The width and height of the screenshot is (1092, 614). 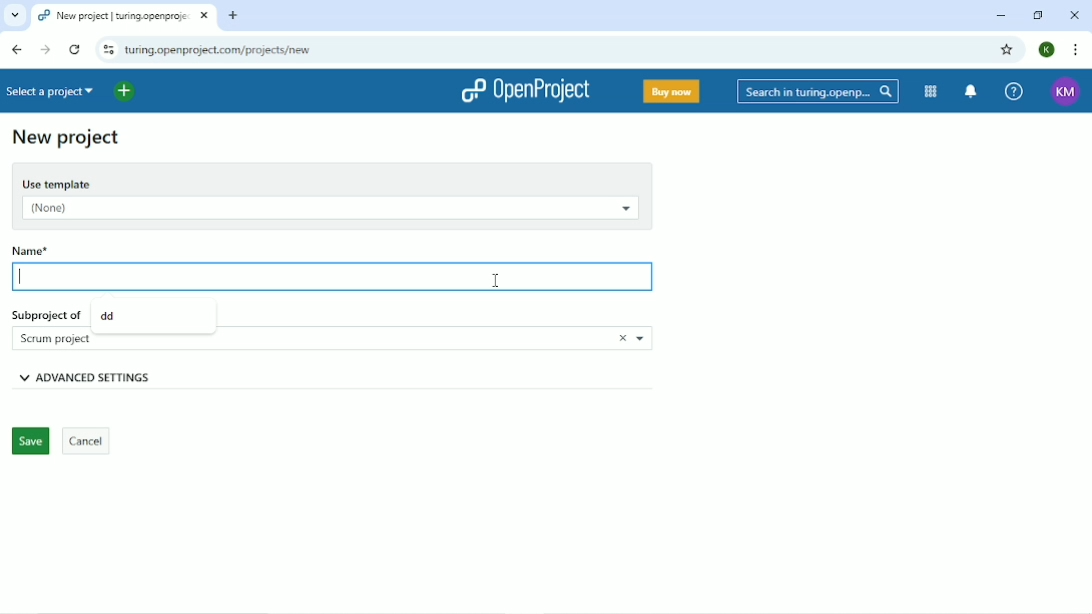 I want to click on Help, so click(x=1014, y=90).